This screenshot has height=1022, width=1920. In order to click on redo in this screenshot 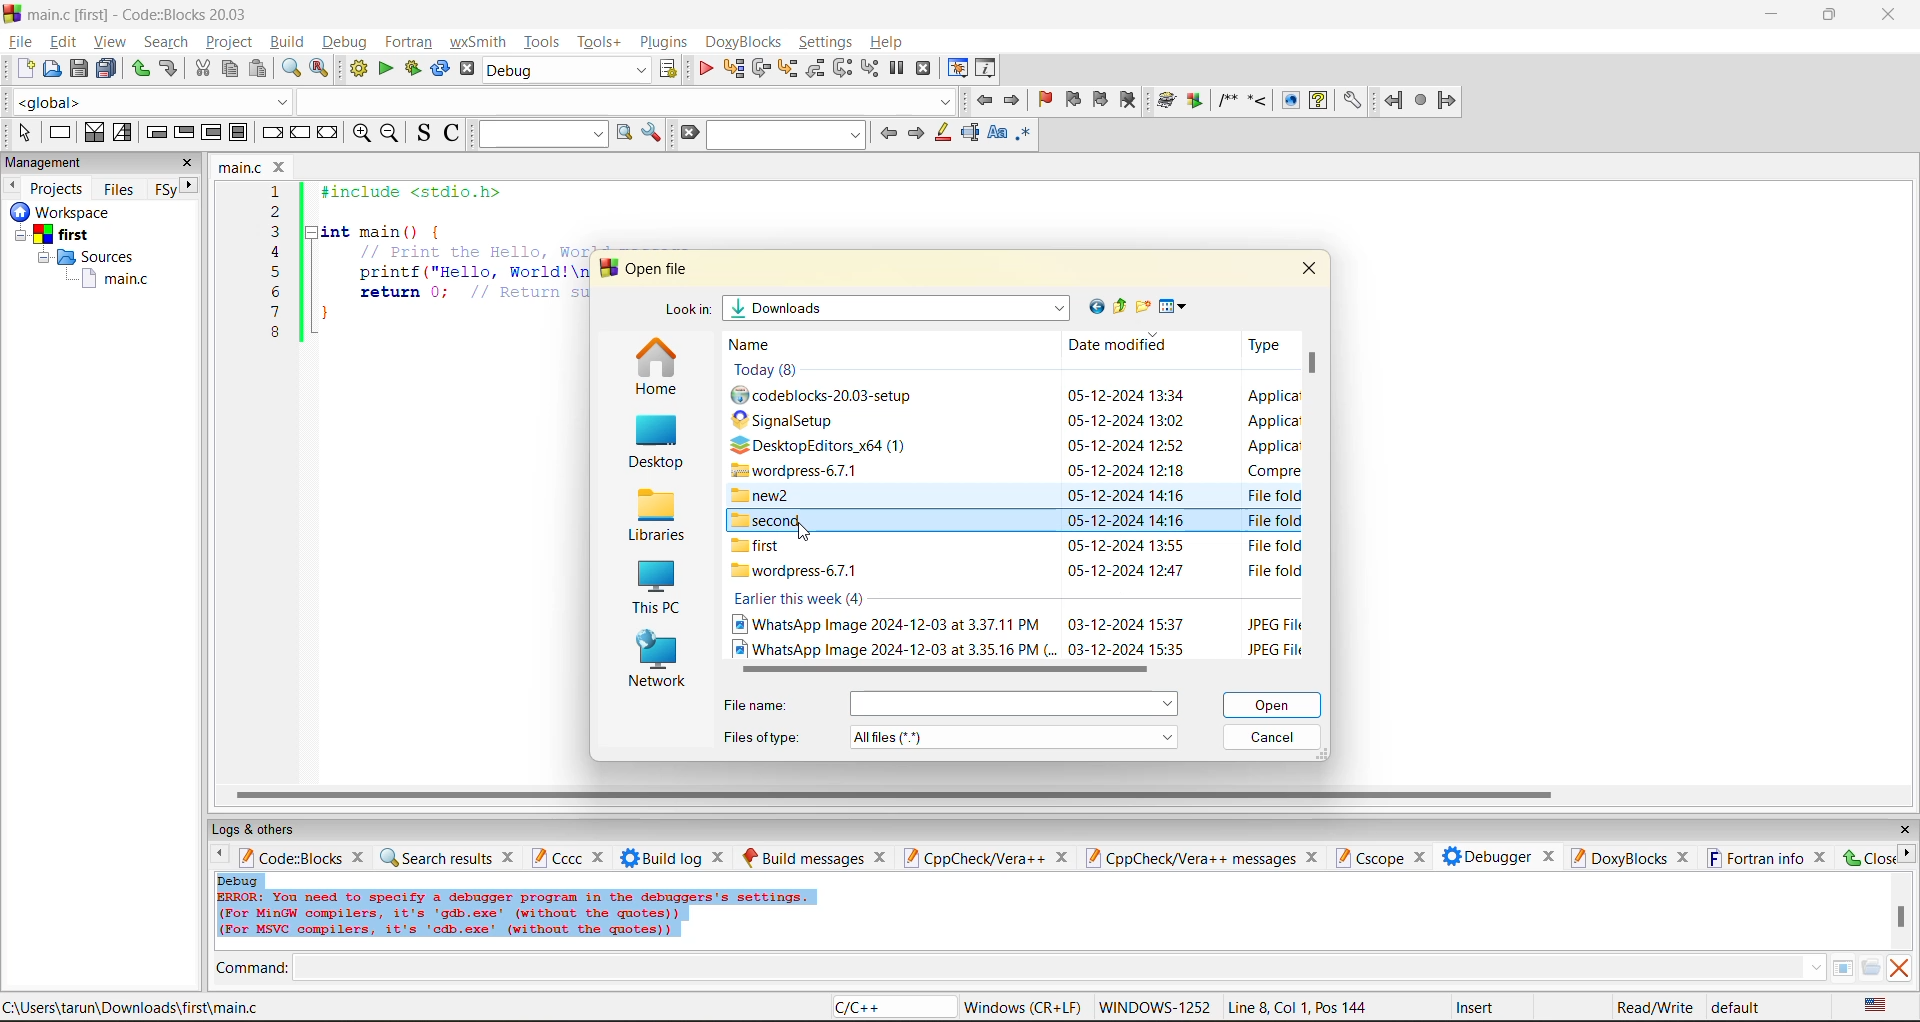, I will do `click(140, 69)`.